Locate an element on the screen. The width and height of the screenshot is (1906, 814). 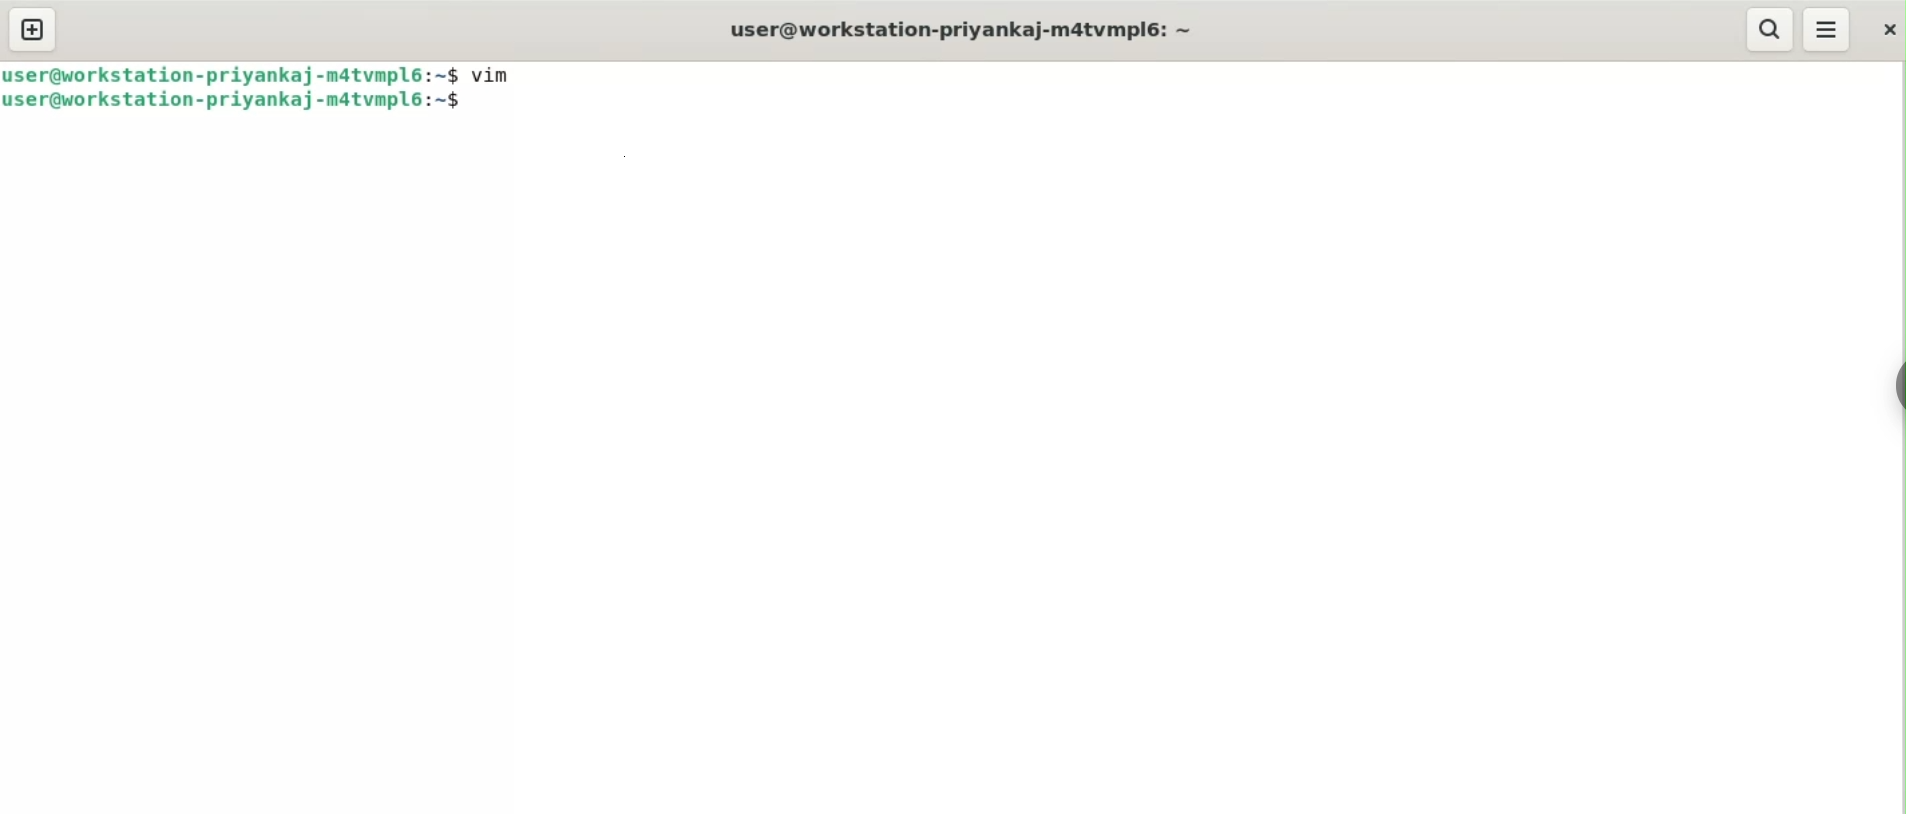
vim is located at coordinates (498, 74).